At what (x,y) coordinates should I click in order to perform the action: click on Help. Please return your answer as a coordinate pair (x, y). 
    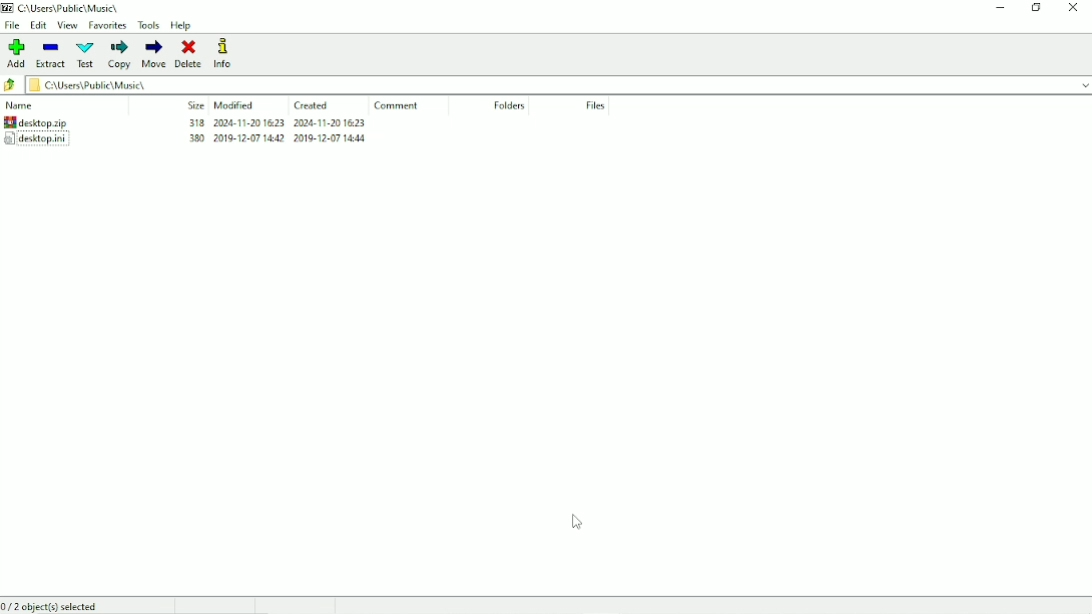
    Looking at the image, I should click on (181, 26).